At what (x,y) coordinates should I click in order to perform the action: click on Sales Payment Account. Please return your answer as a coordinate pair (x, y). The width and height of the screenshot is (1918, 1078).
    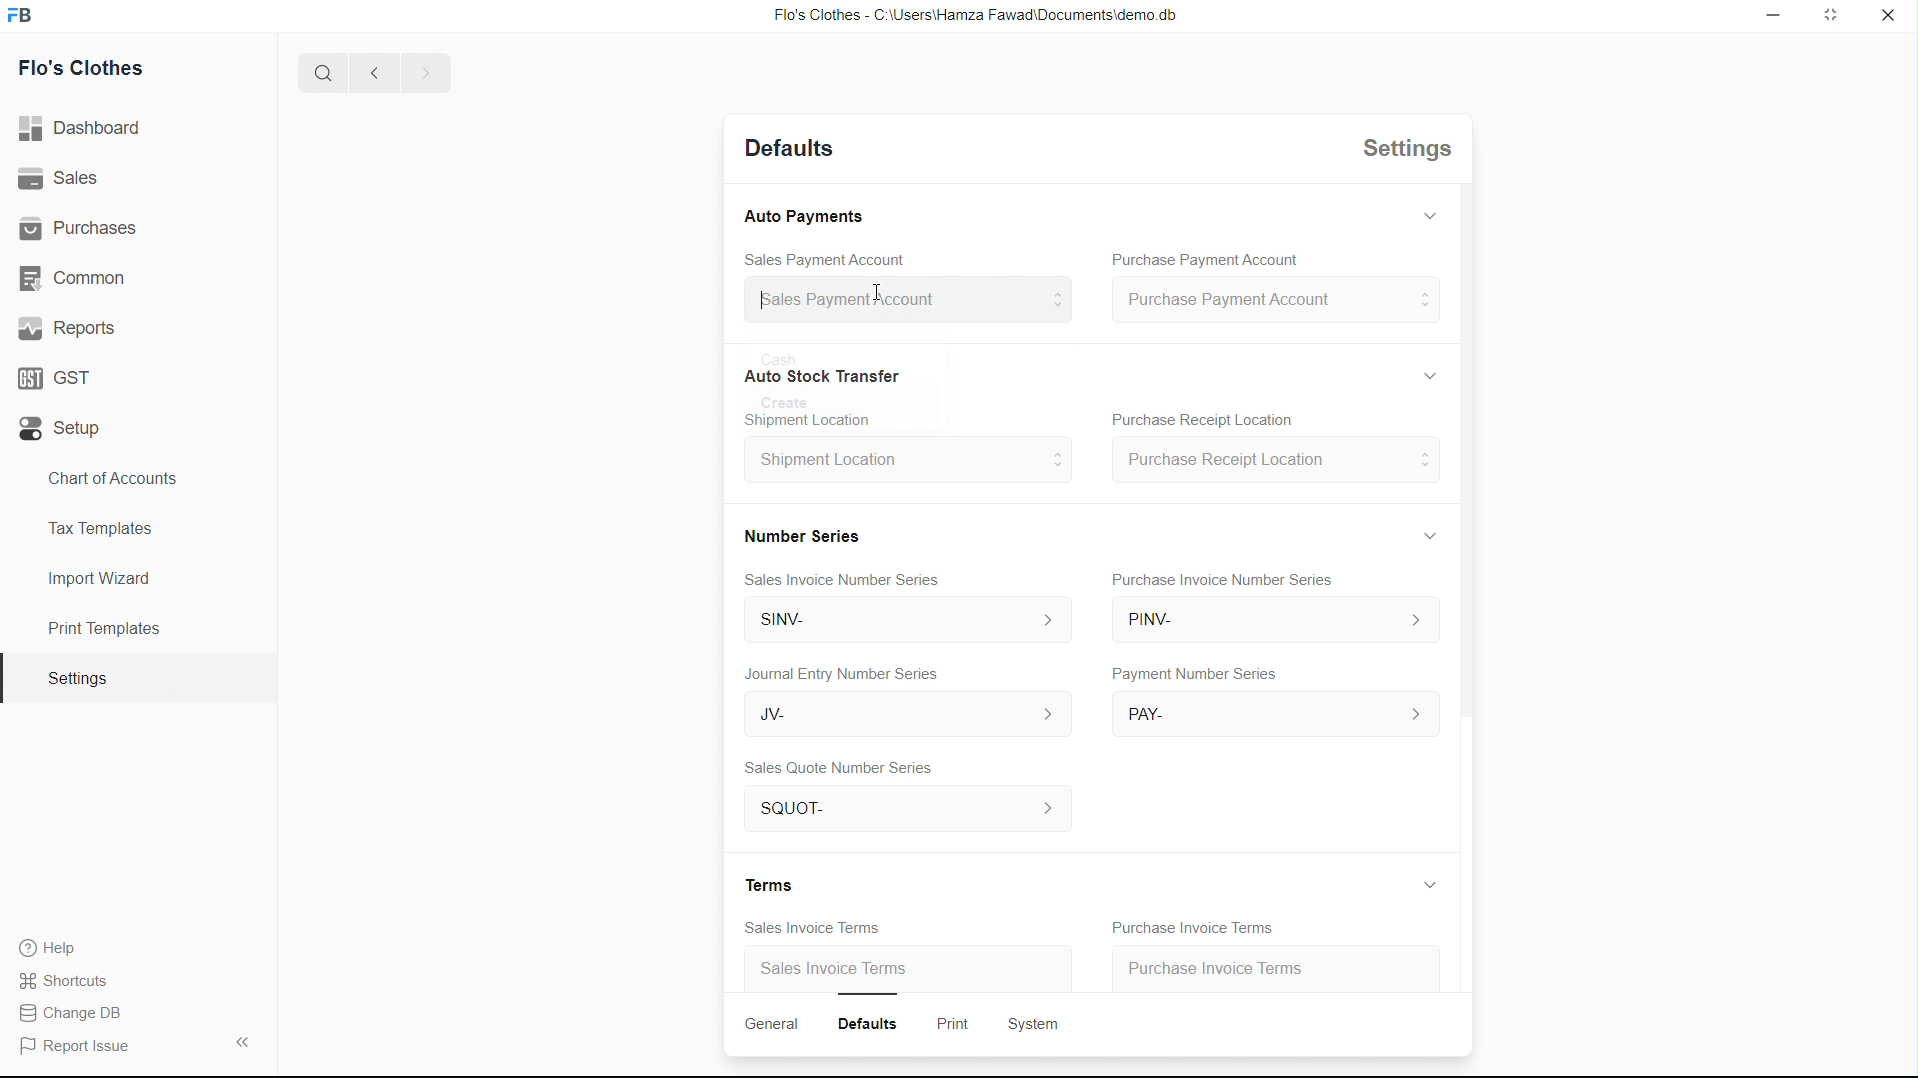
    Looking at the image, I should click on (830, 260).